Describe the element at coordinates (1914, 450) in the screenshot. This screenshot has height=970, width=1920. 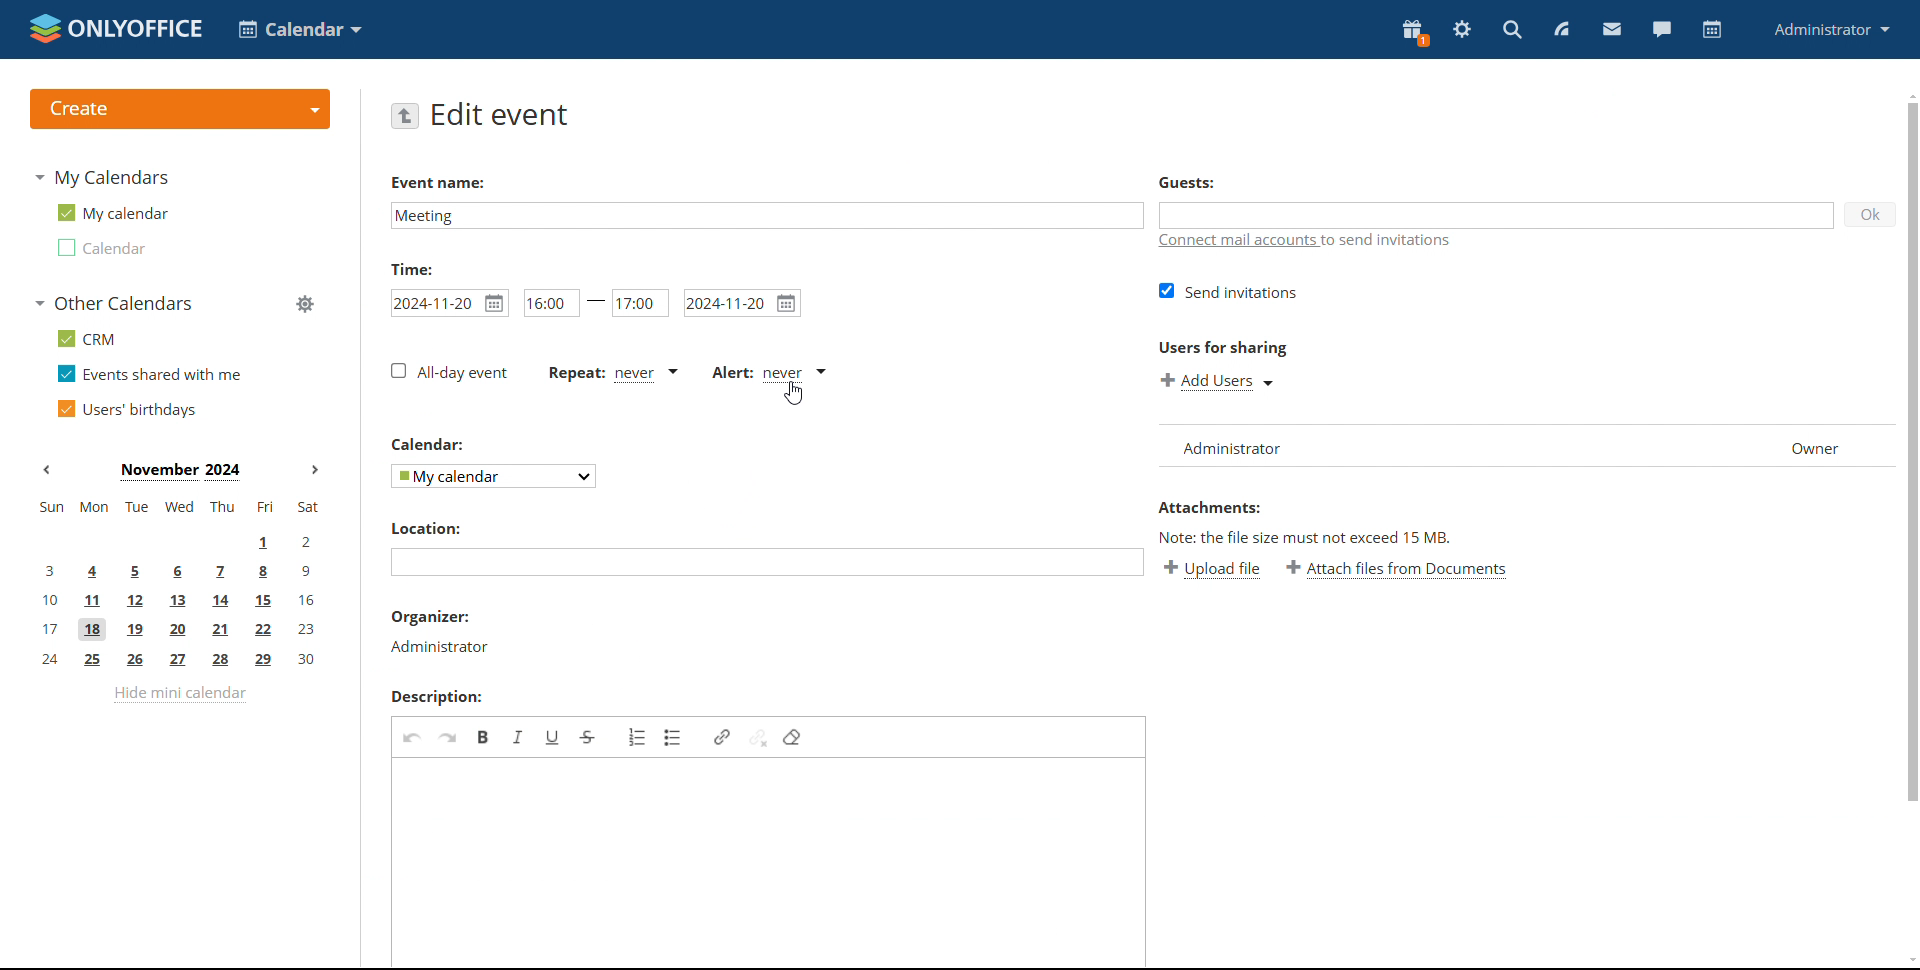
I see `scrollbar` at that location.